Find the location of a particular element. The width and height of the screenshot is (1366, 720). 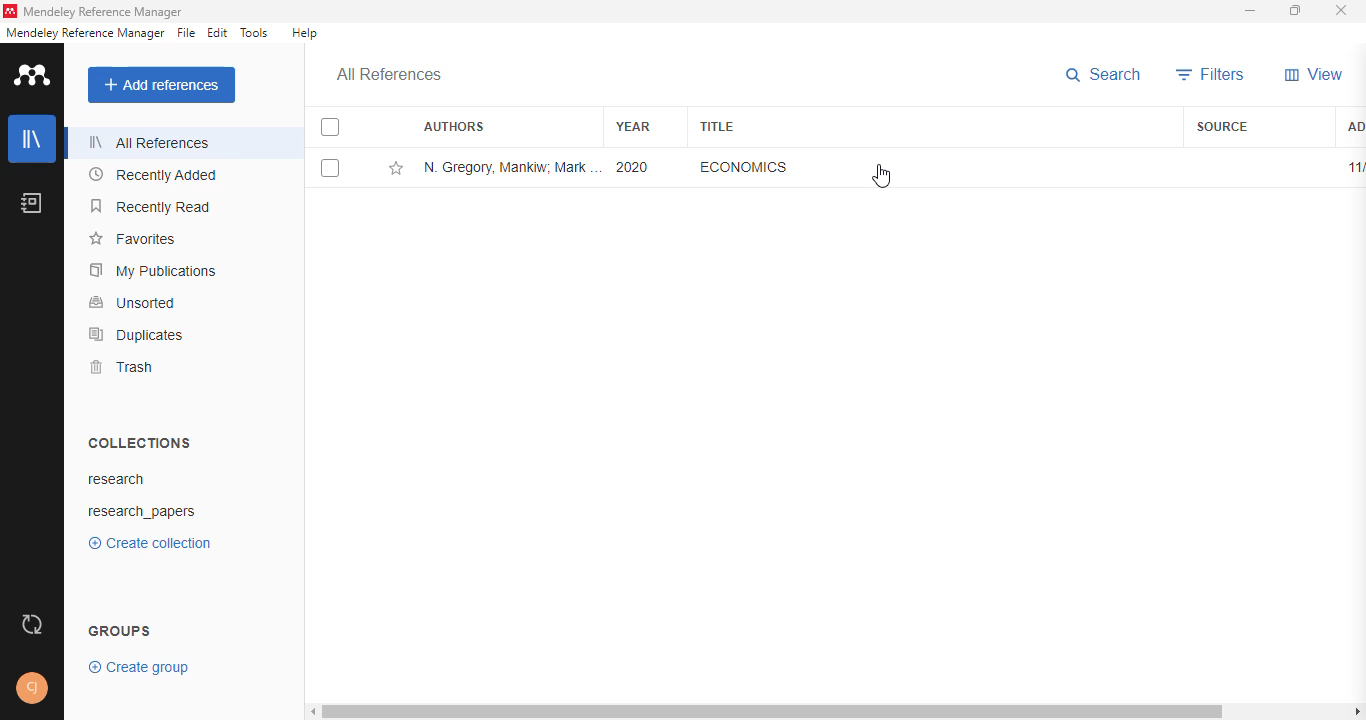

logo is located at coordinates (34, 76).